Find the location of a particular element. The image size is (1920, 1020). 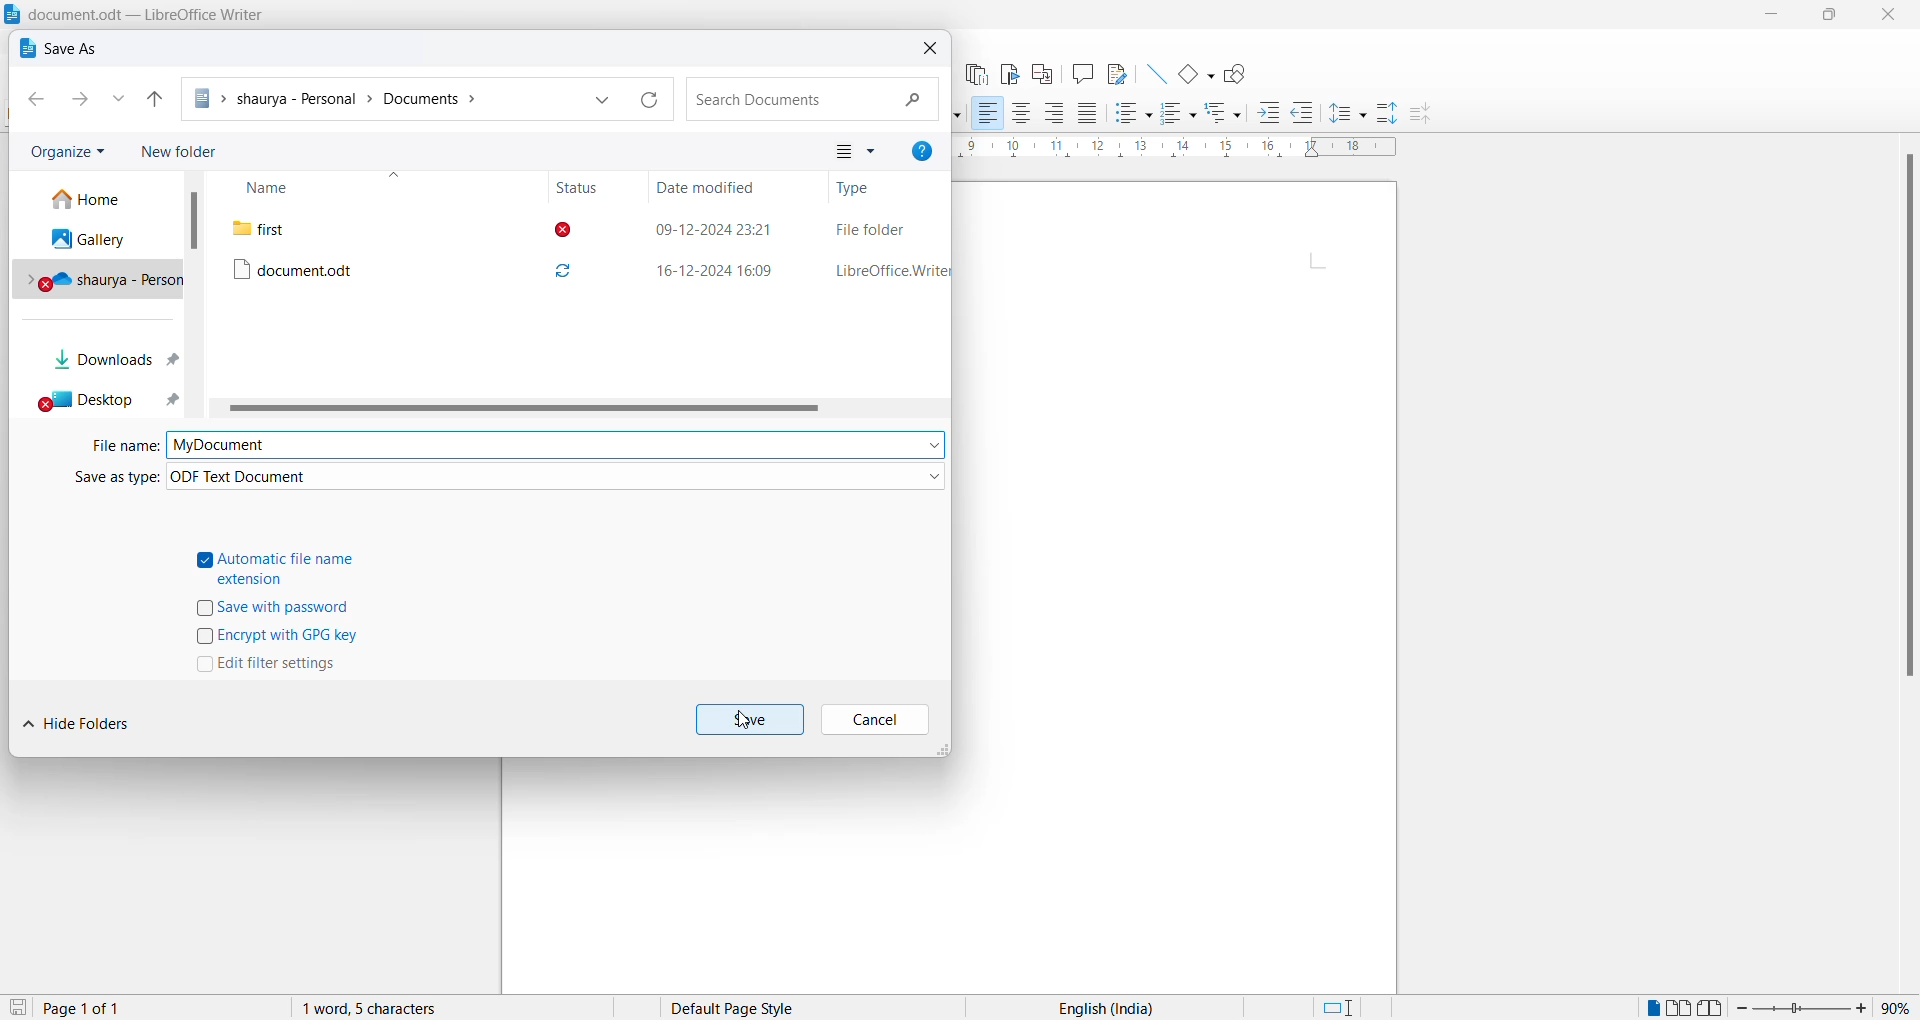

16-12-2024 16:09 is located at coordinates (712, 271).